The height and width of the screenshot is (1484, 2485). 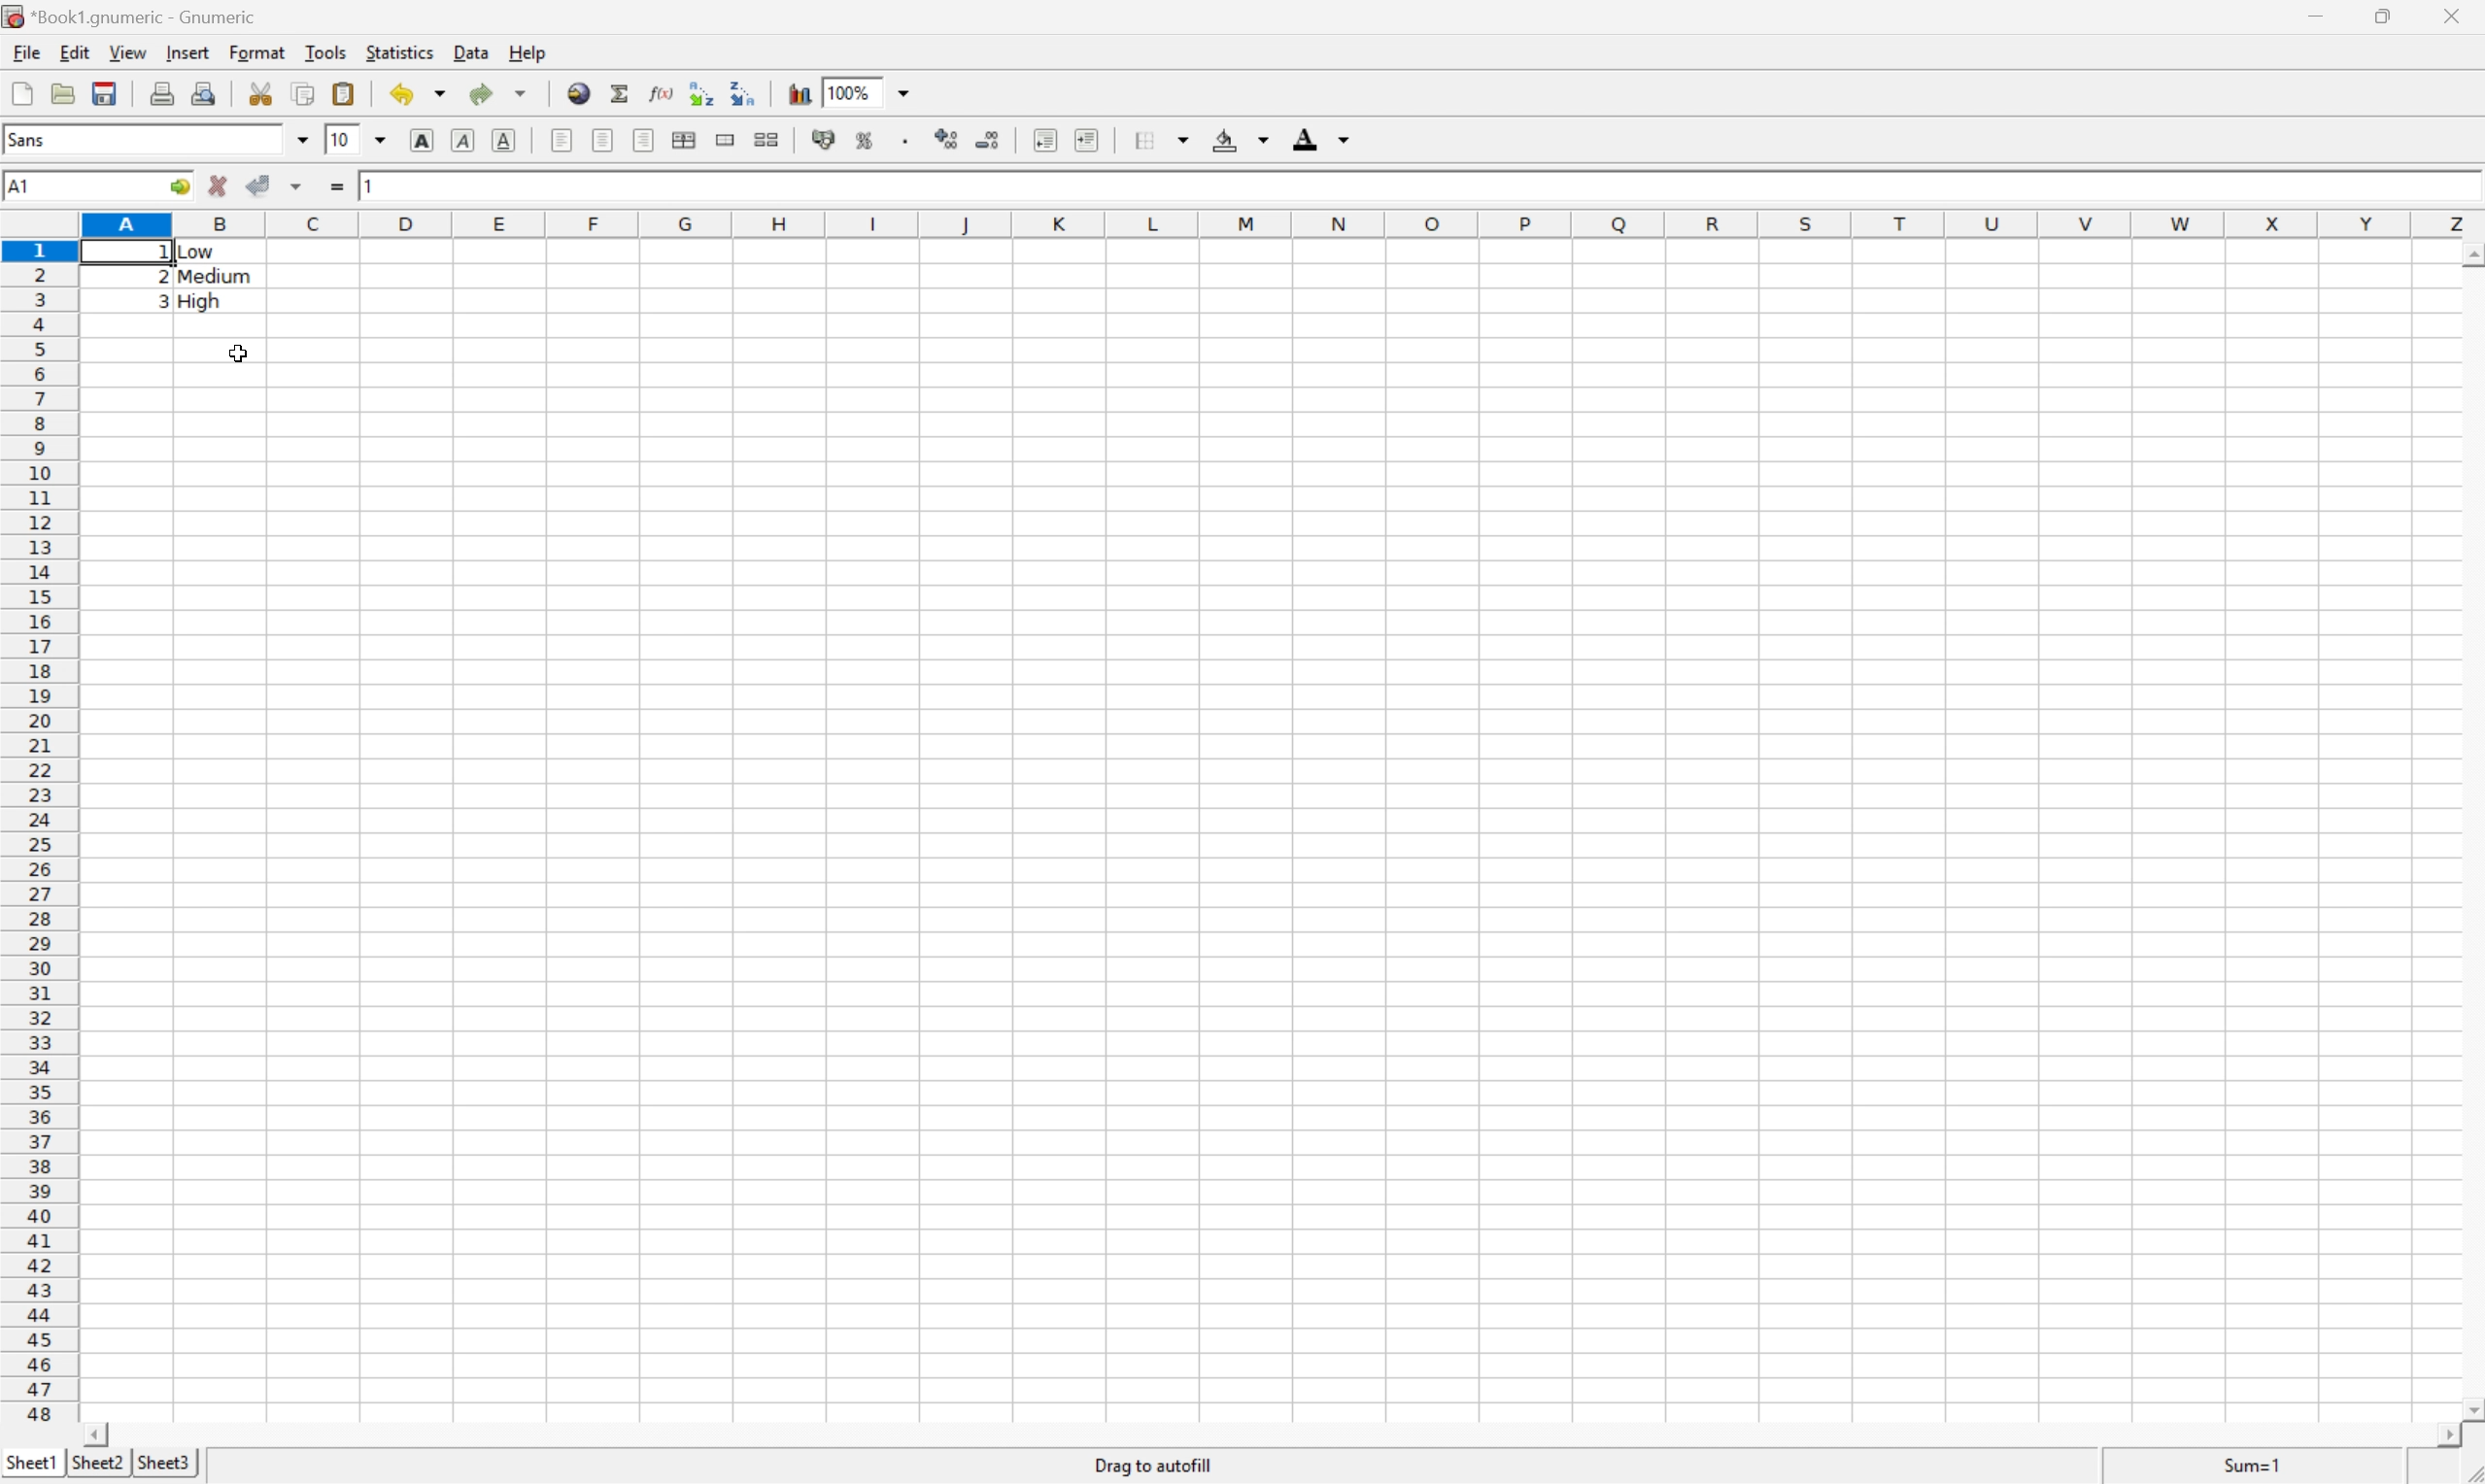 What do you see at coordinates (747, 96) in the screenshot?
I see `Sort the selected region in descending order based on the first column selected` at bounding box center [747, 96].